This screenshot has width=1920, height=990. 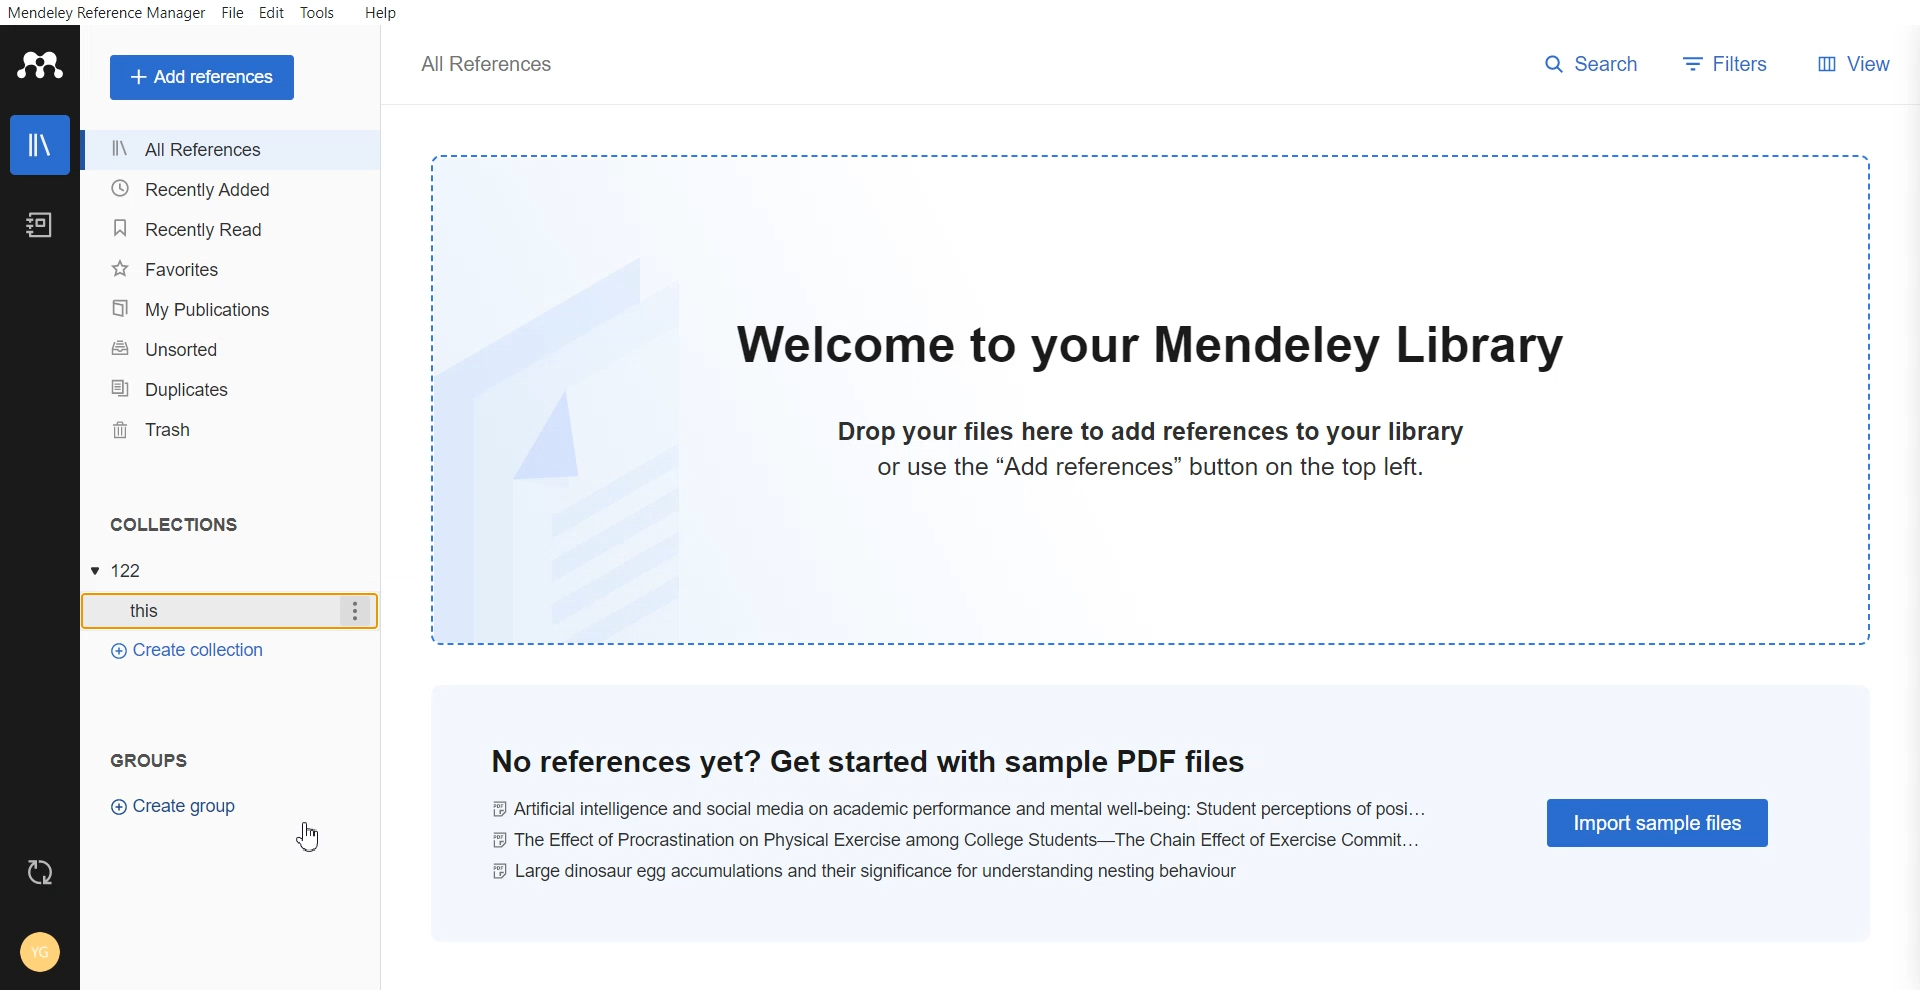 I want to click on Notebook, so click(x=38, y=223).